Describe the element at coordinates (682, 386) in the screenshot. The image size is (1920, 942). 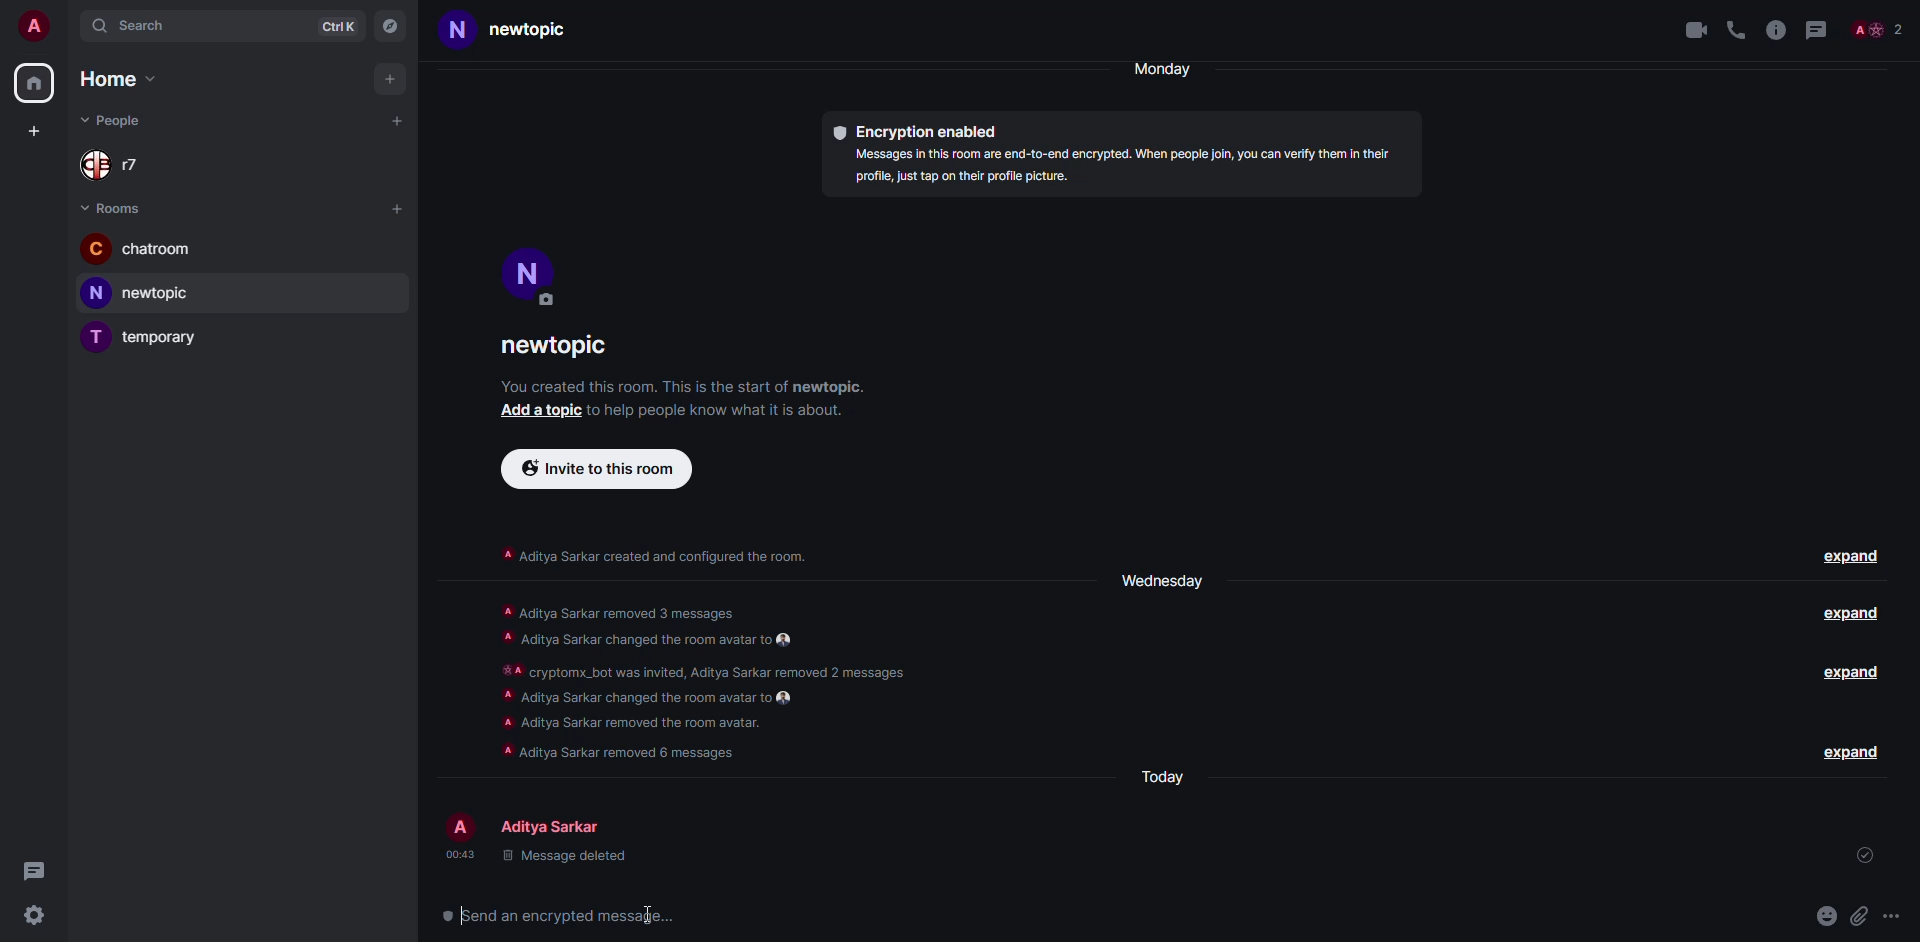
I see `info` at that location.